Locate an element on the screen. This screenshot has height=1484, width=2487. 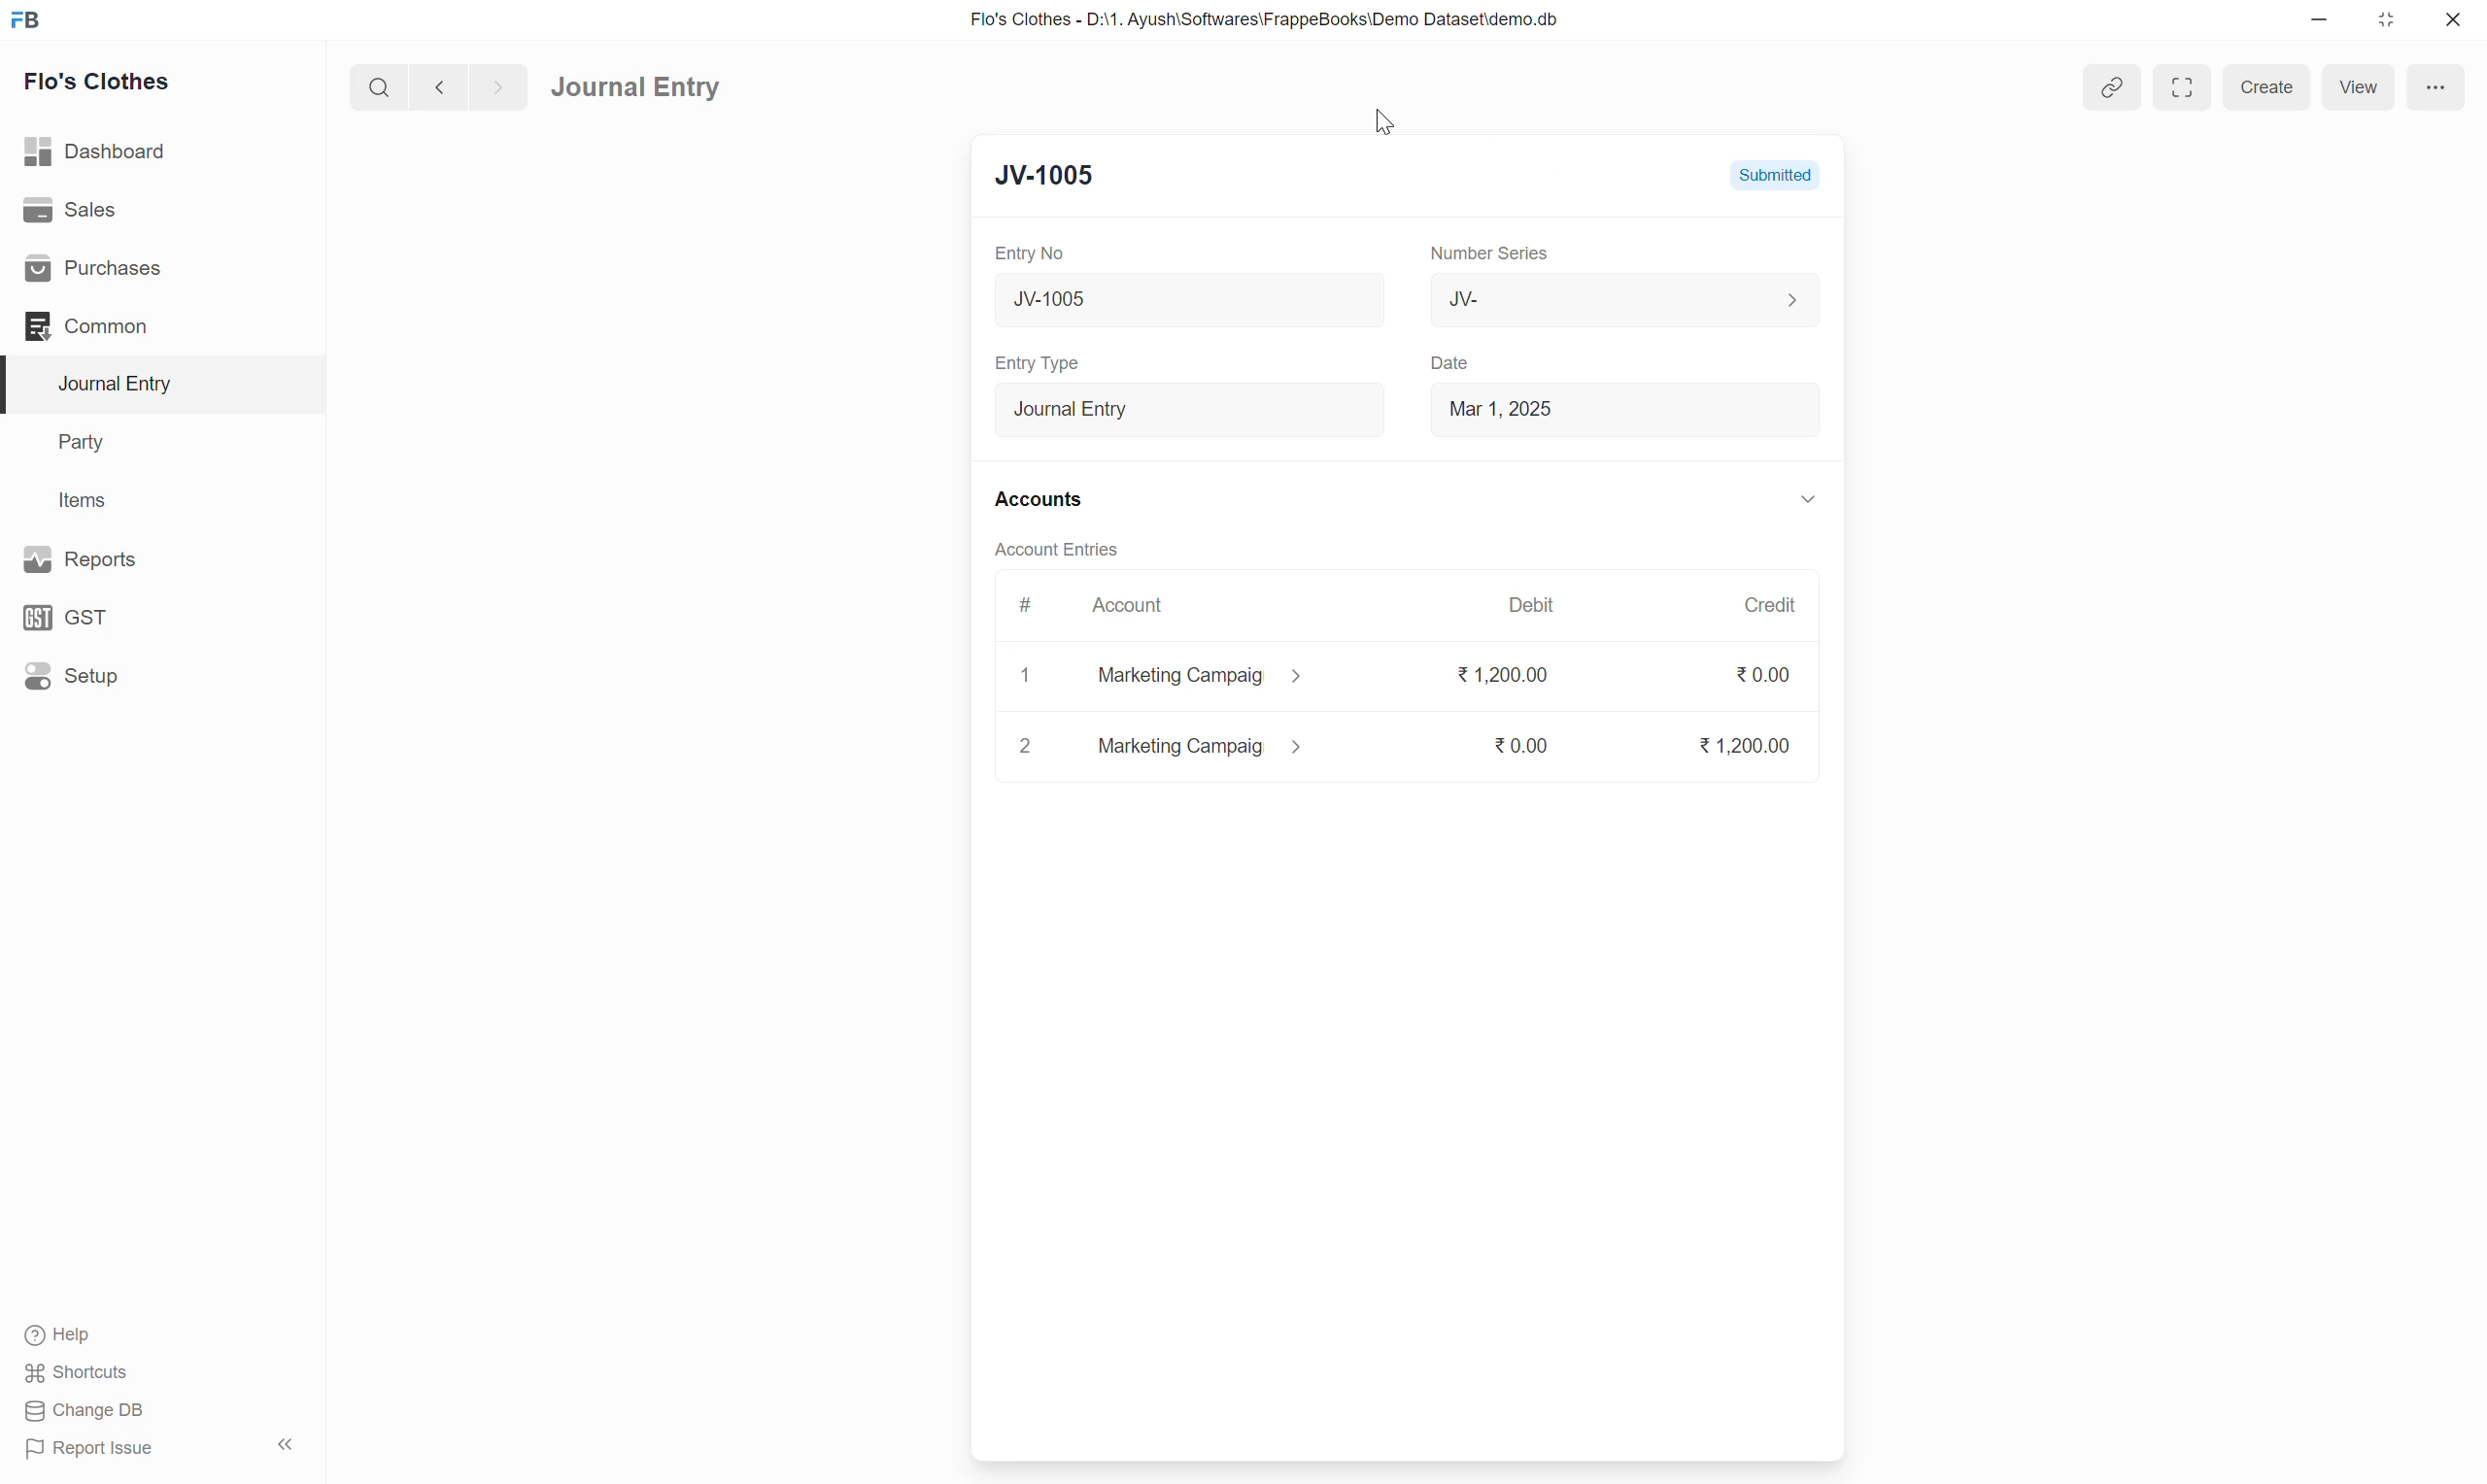
0.00 is located at coordinates (1765, 675).